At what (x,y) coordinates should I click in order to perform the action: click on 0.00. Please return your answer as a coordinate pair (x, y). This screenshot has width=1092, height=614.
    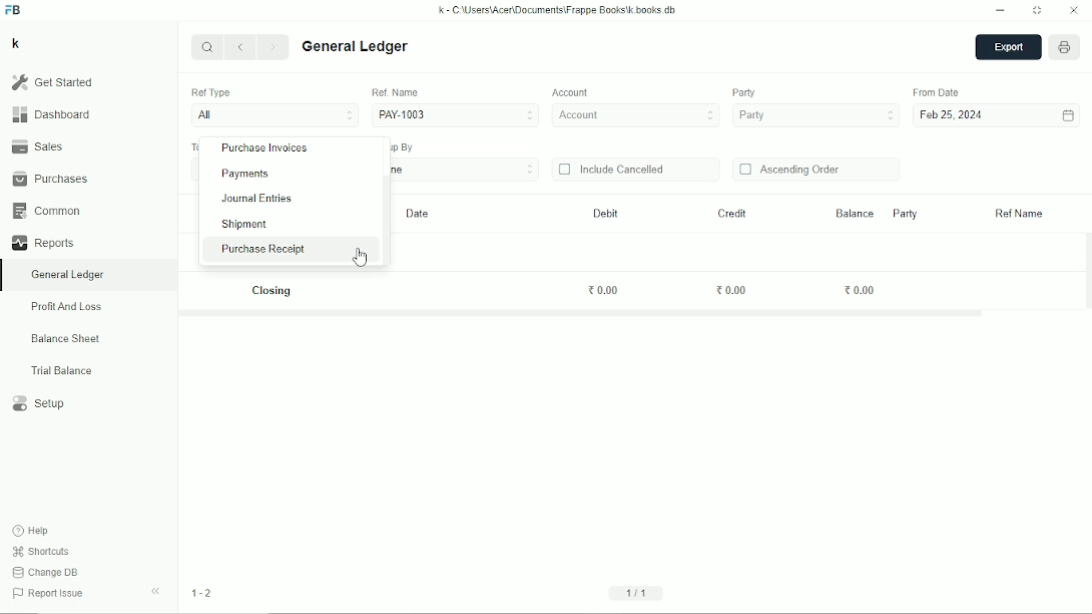
    Looking at the image, I should click on (860, 289).